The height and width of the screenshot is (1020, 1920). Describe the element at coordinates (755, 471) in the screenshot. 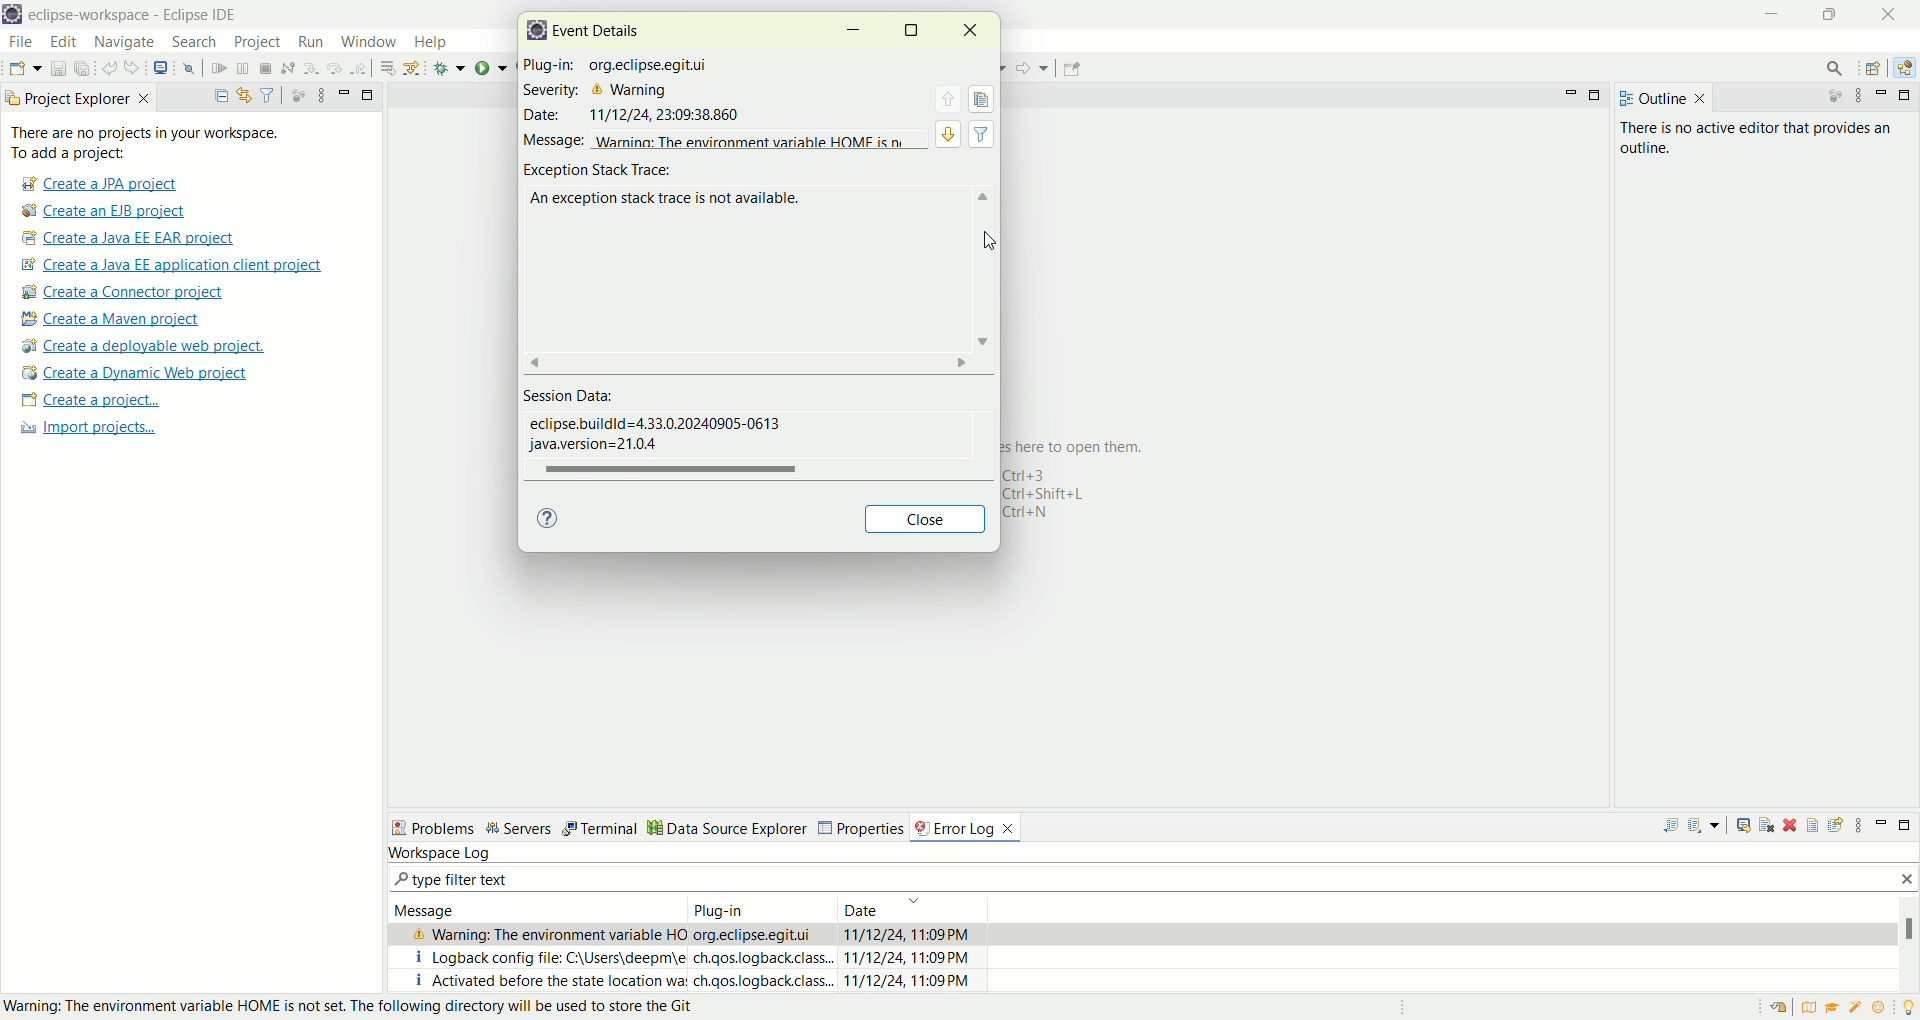

I see `horizontal scroll bar` at that location.